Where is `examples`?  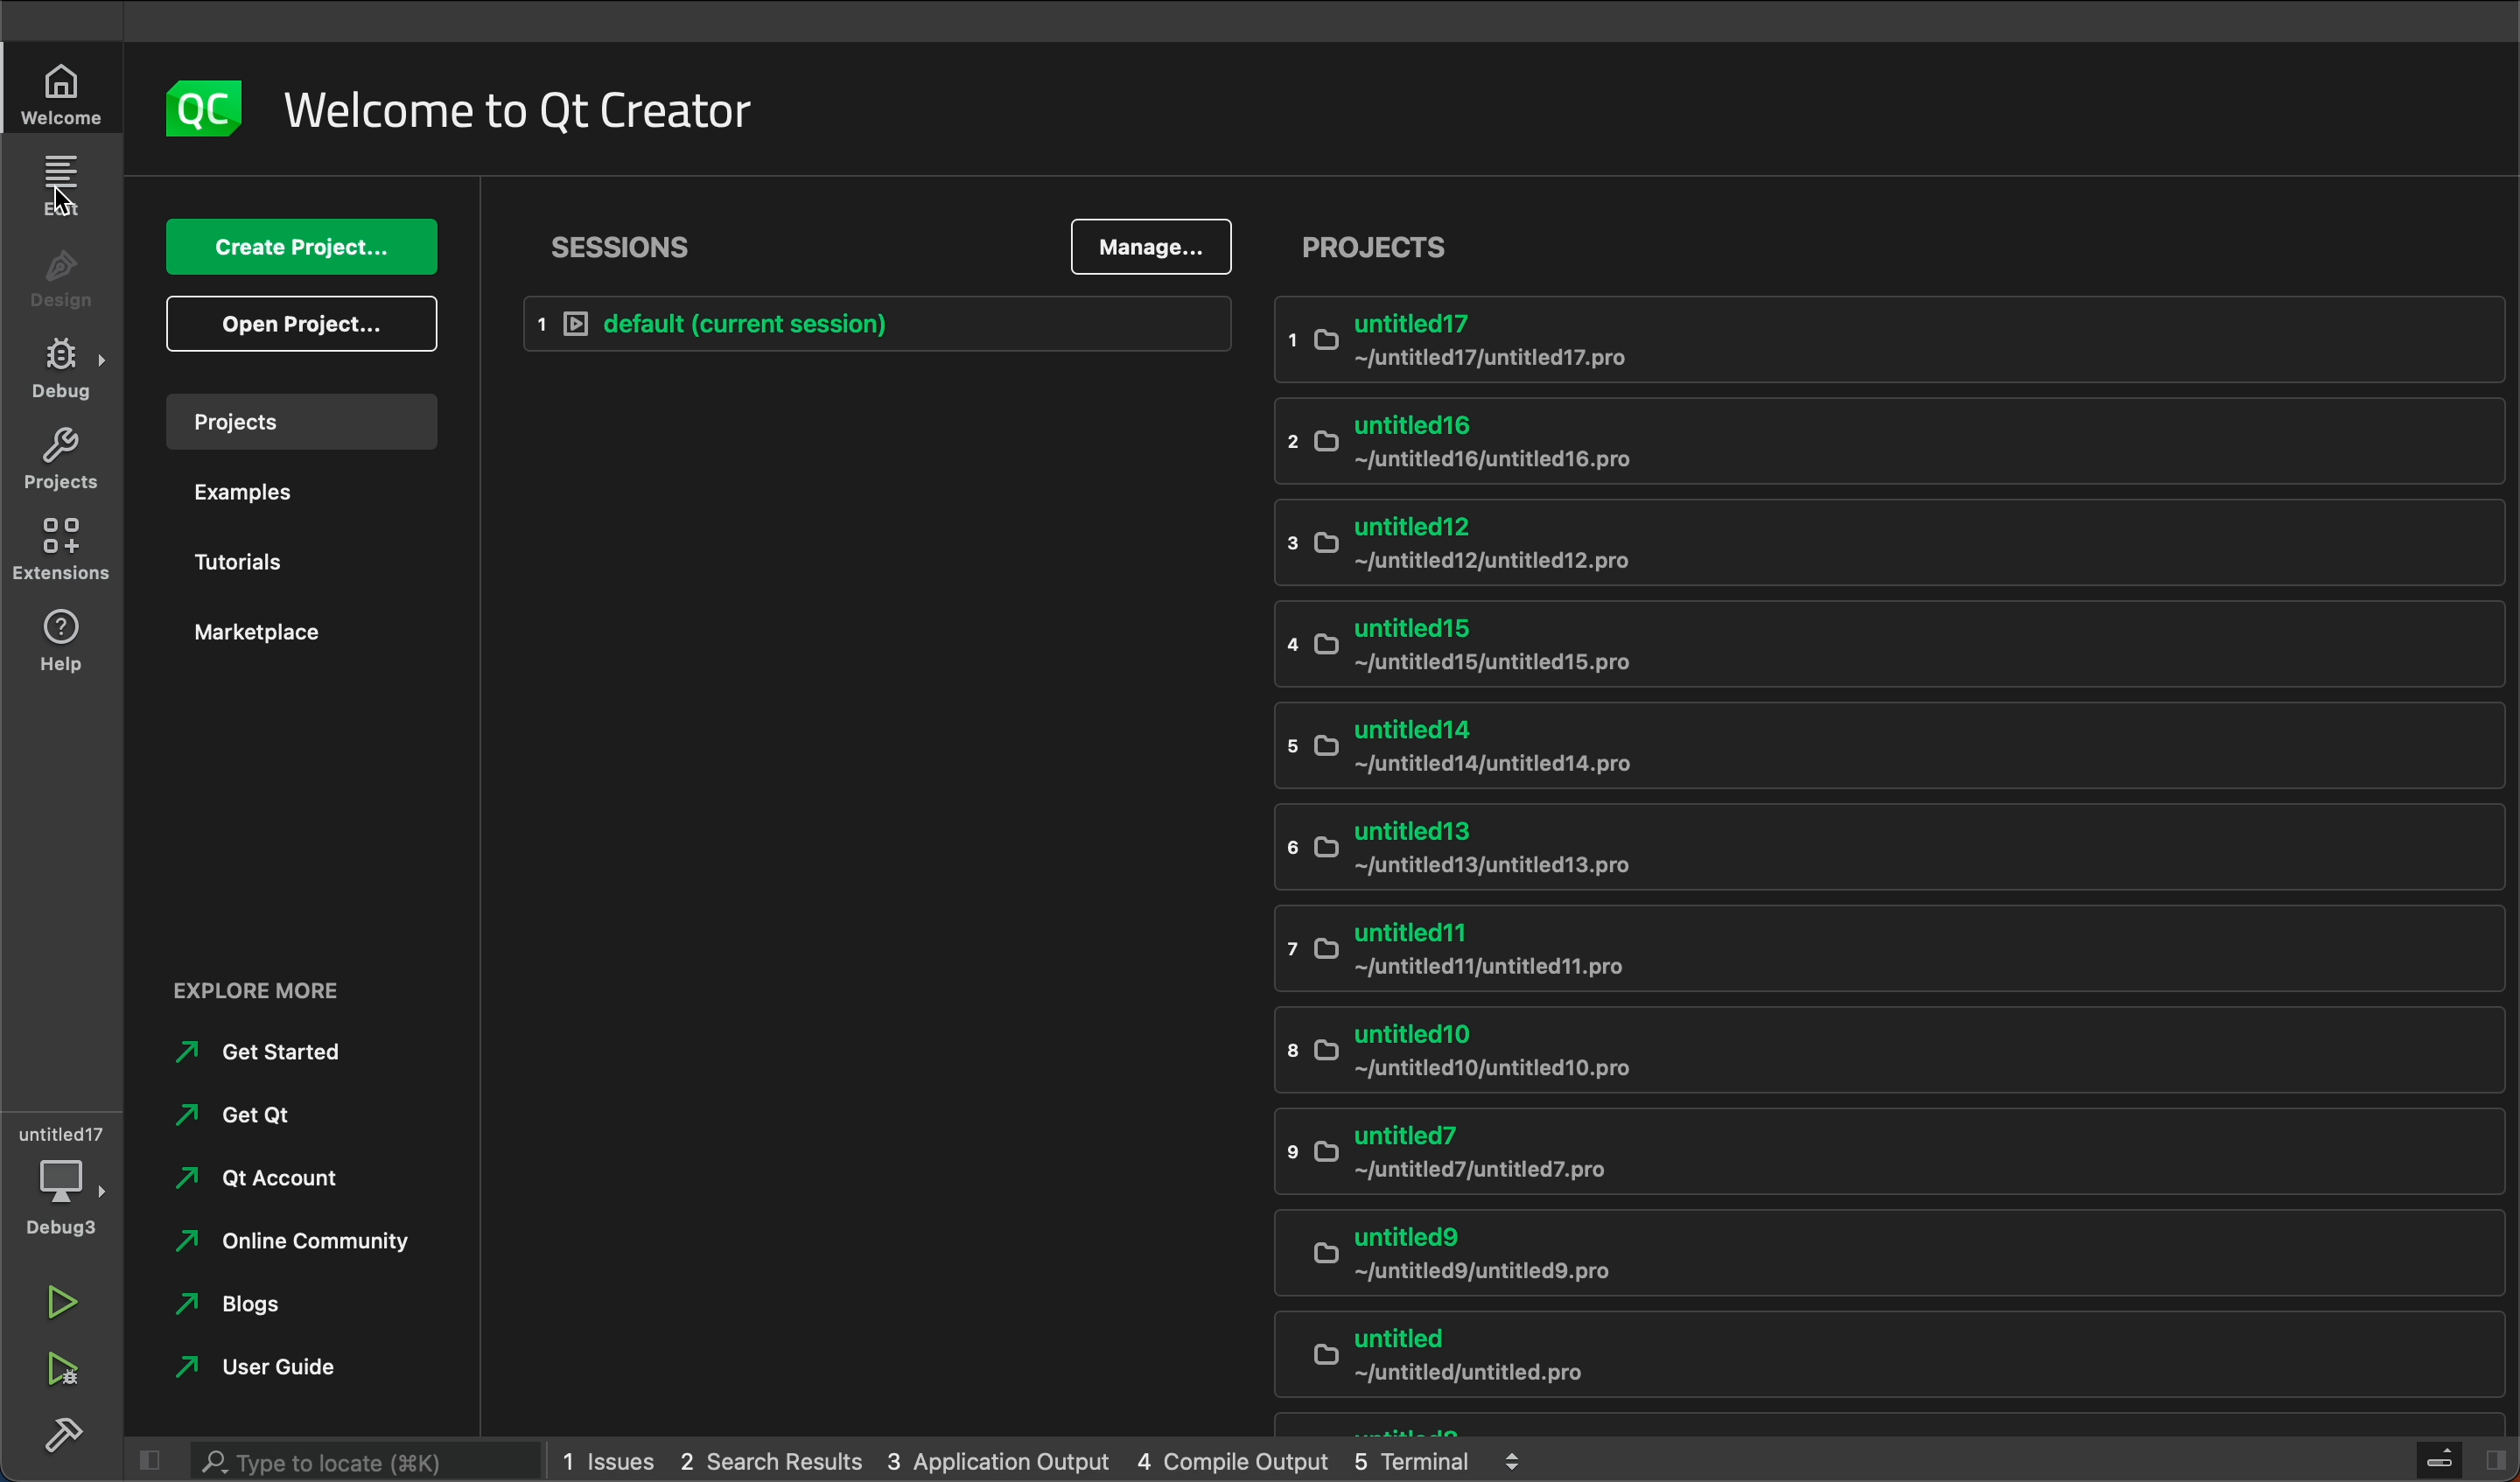
examples is located at coordinates (311, 497).